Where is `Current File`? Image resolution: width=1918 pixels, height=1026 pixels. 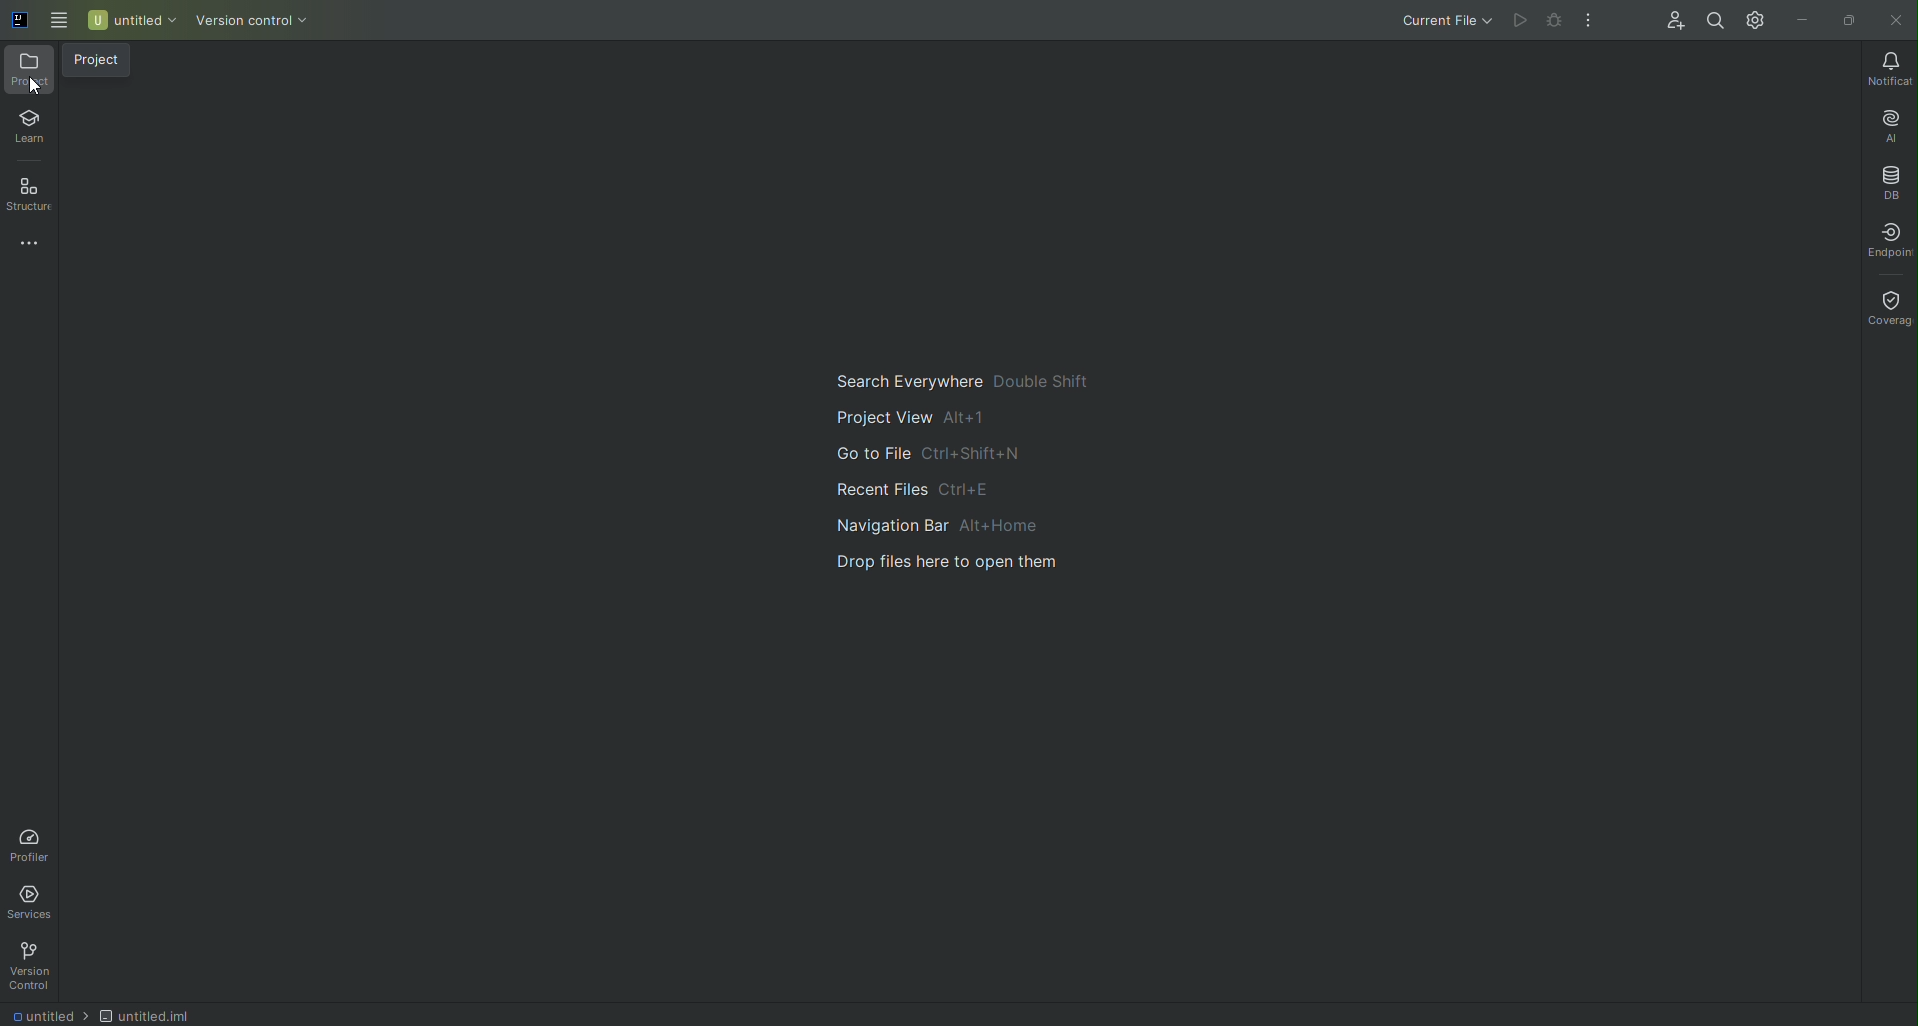
Current File is located at coordinates (1439, 21).